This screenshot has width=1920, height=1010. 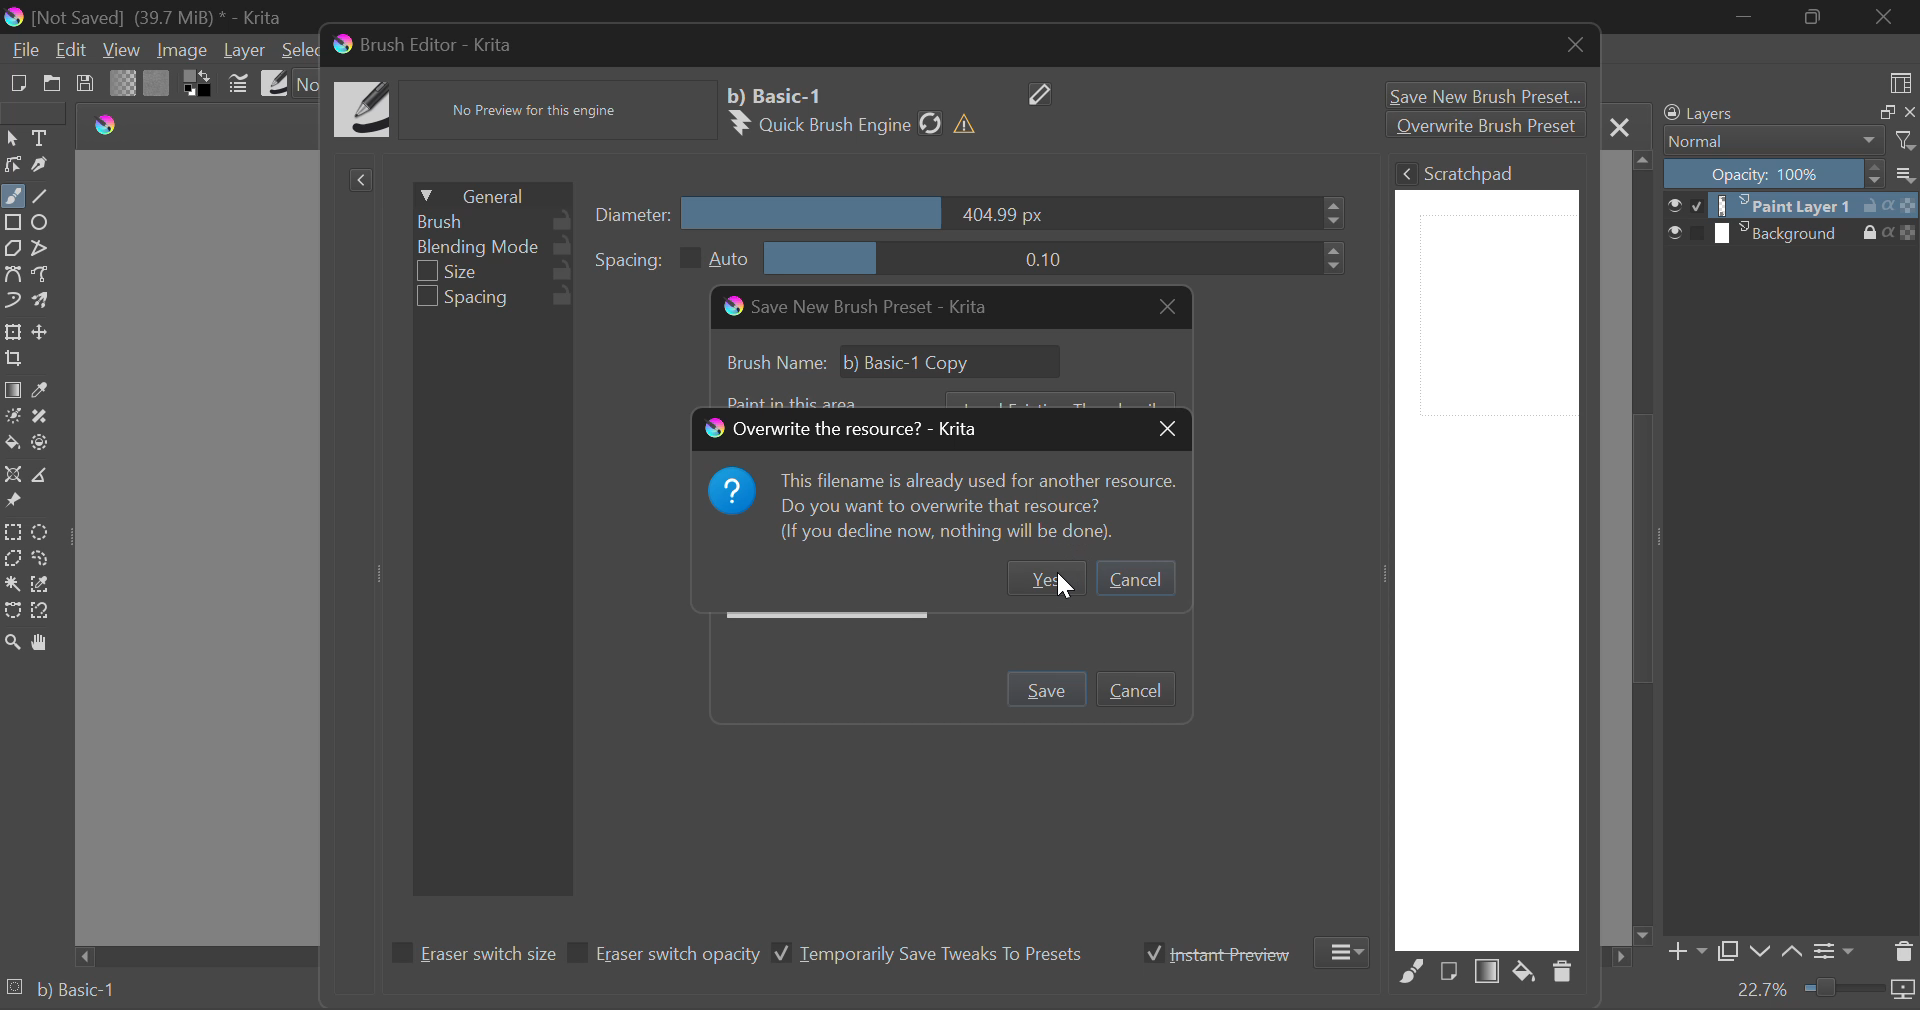 What do you see at coordinates (365, 111) in the screenshot?
I see `Brush Icon` at bounding box center [365, 111].